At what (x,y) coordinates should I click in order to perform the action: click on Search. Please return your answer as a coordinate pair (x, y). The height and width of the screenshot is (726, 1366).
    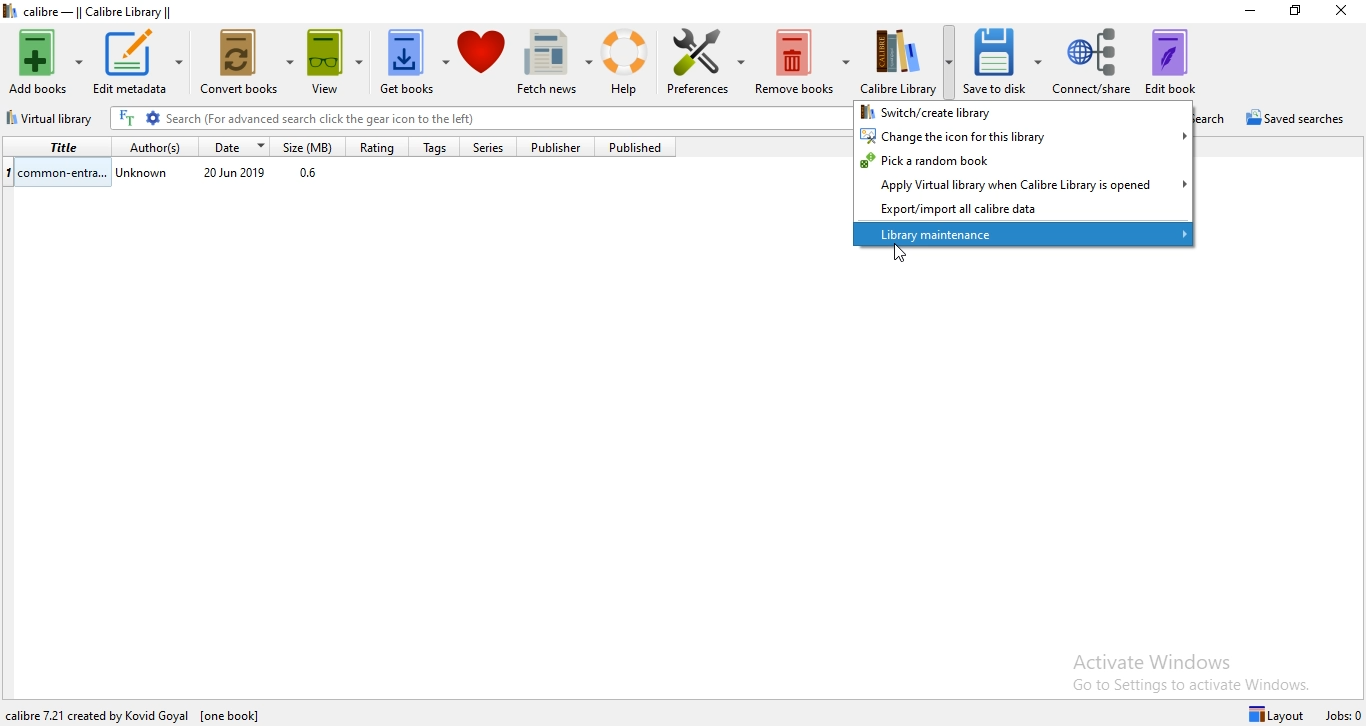
    Looking at the image, I should click on (1218, 118).